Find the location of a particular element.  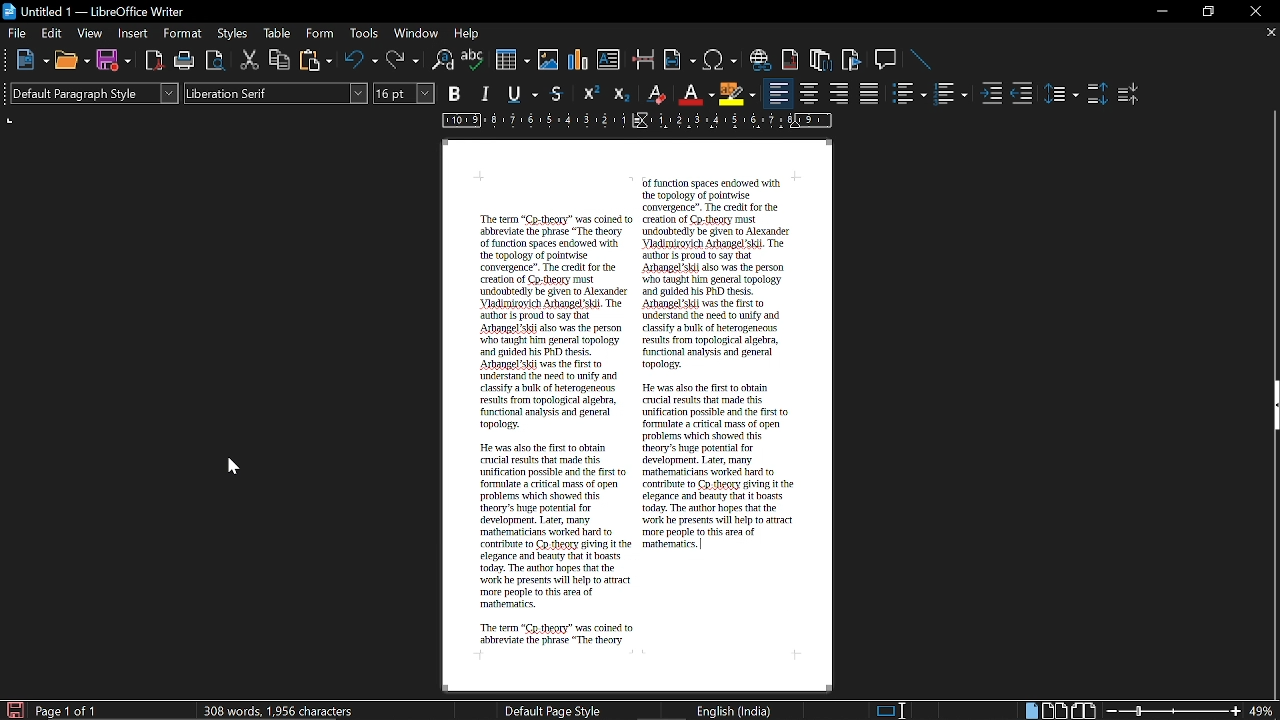

308 words, 1,956 characters is located at coordinates (283, 712).